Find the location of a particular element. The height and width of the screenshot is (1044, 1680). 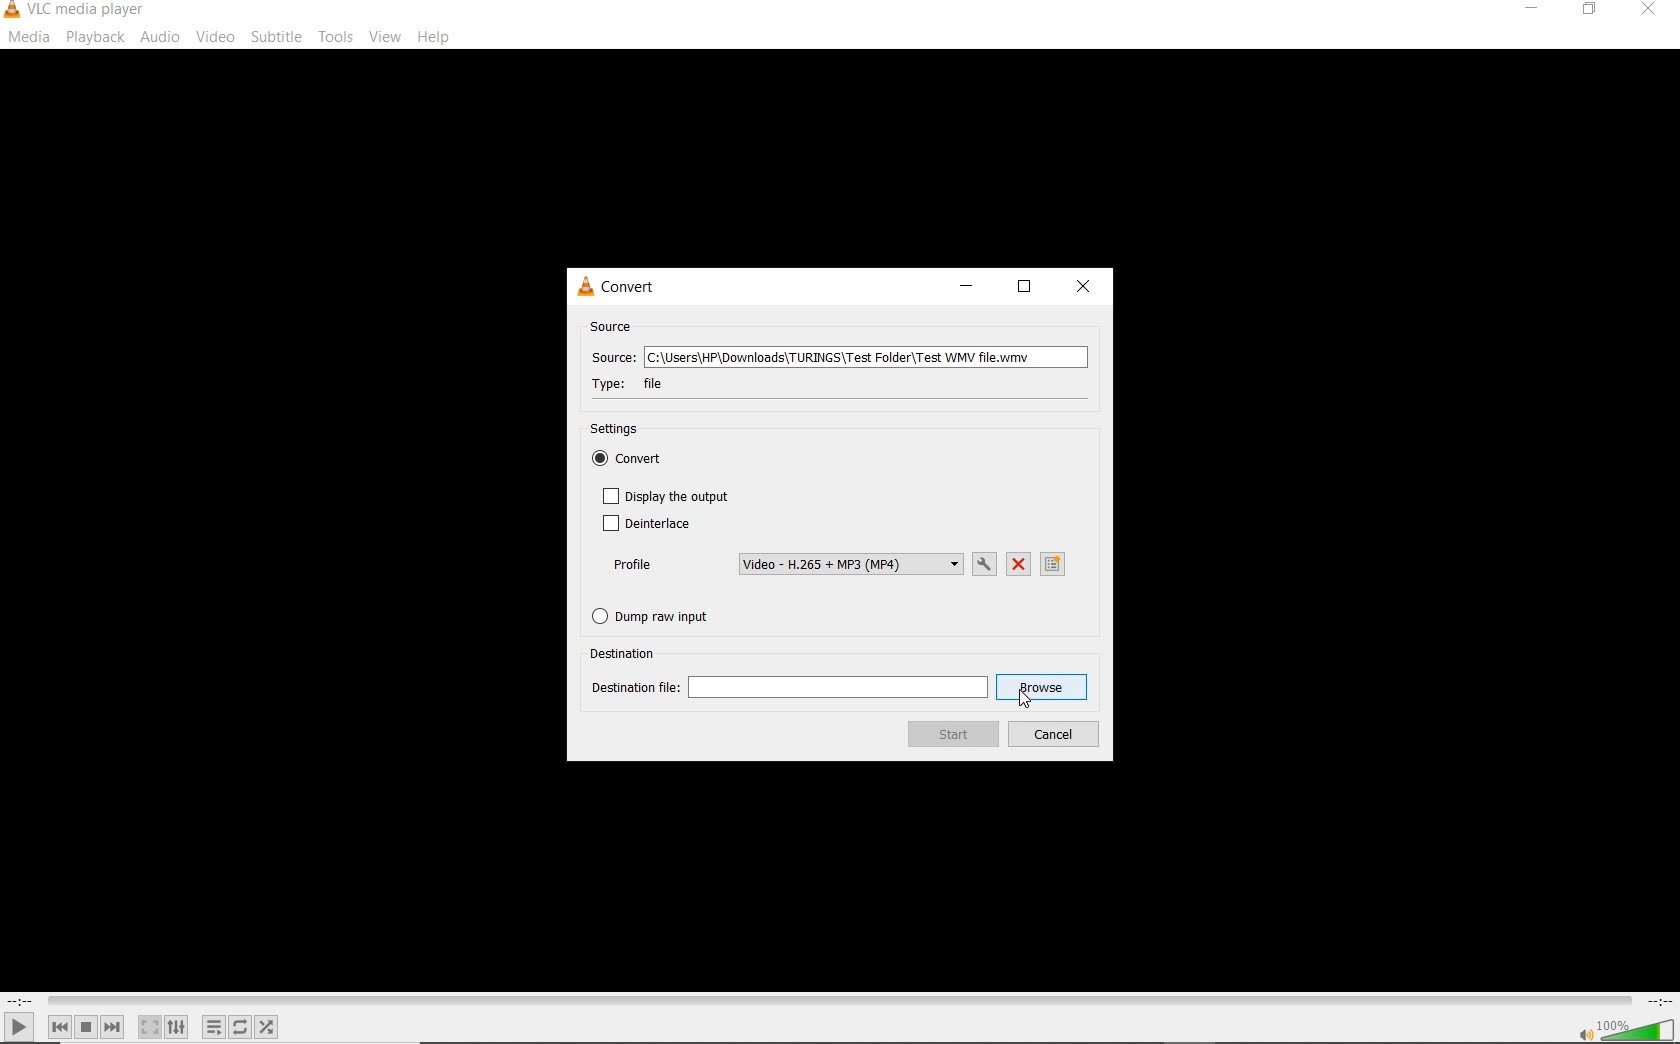

DELETE SELECTED PROFILE is located at coordinates (1019, 565).